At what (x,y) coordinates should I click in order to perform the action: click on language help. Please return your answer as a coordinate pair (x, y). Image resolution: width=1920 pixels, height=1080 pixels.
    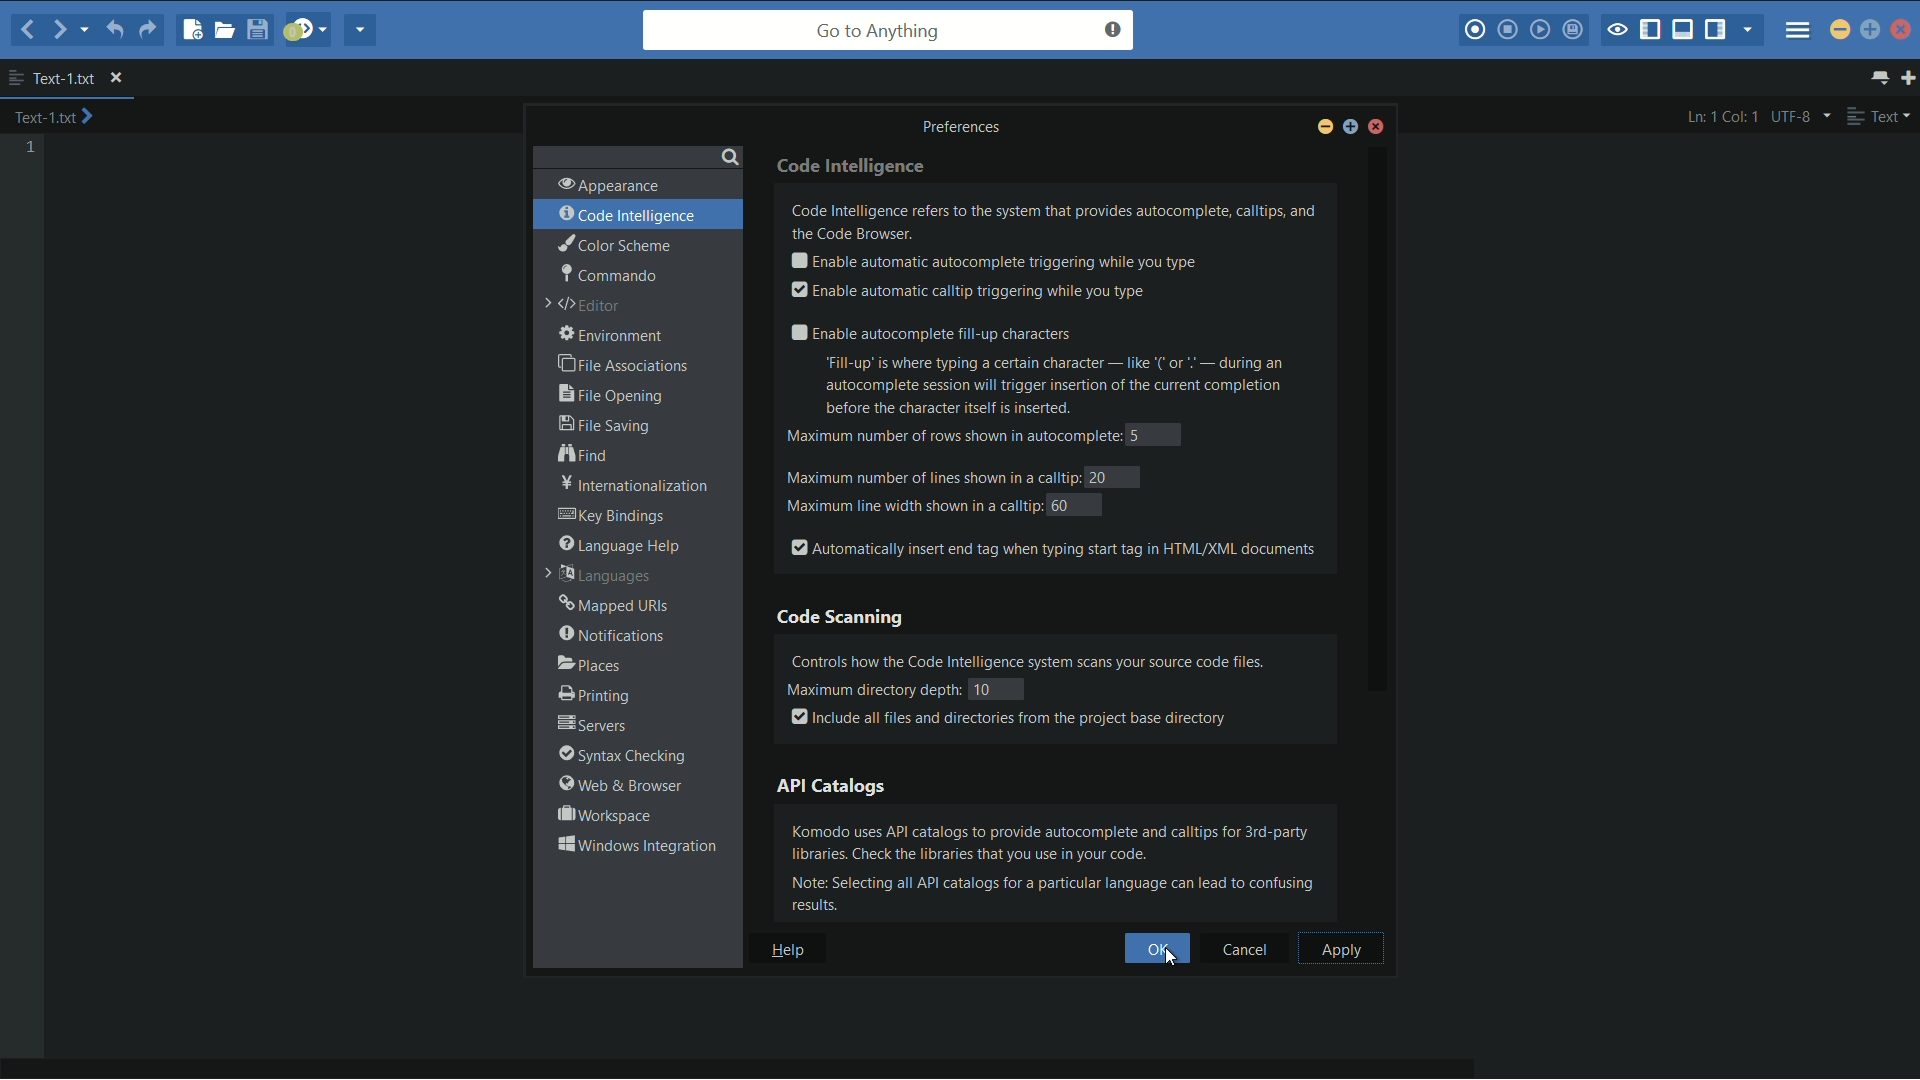
    Looking at the image, I should click on (620, 545).